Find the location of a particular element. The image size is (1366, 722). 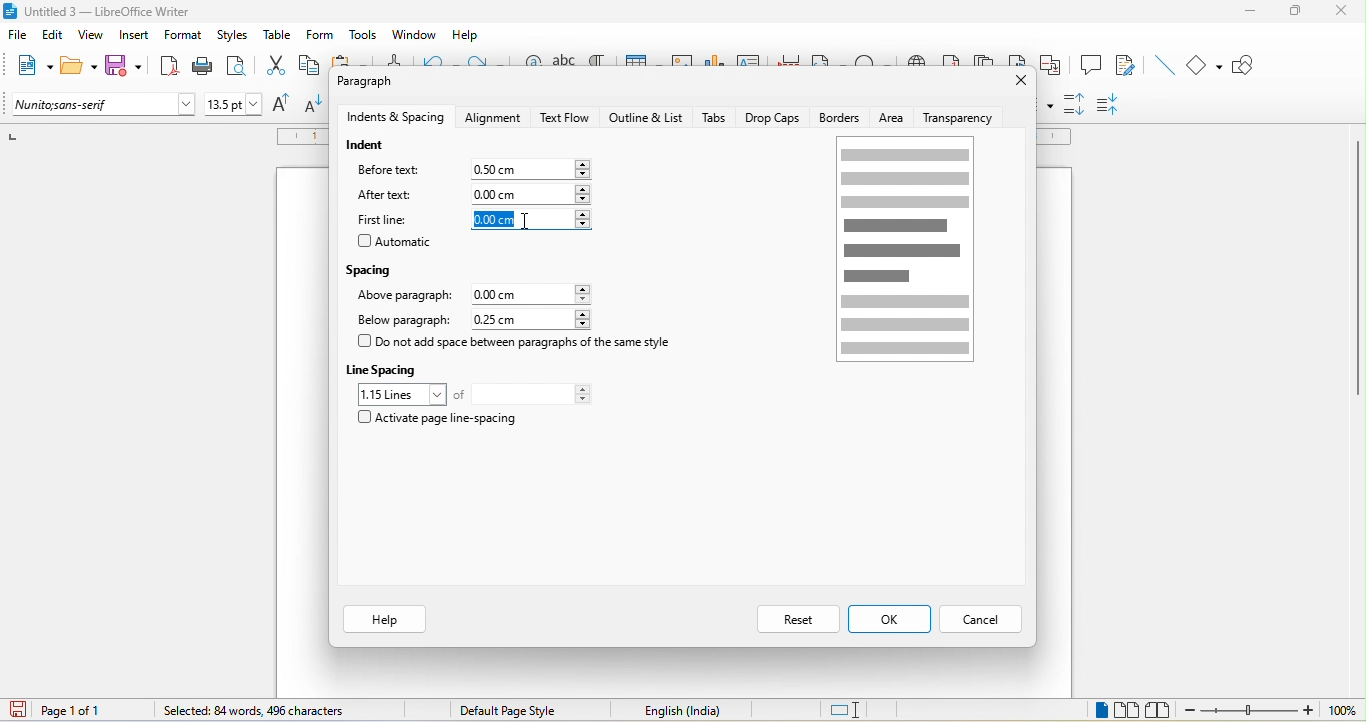

reset is located at coordinates (800, 620).